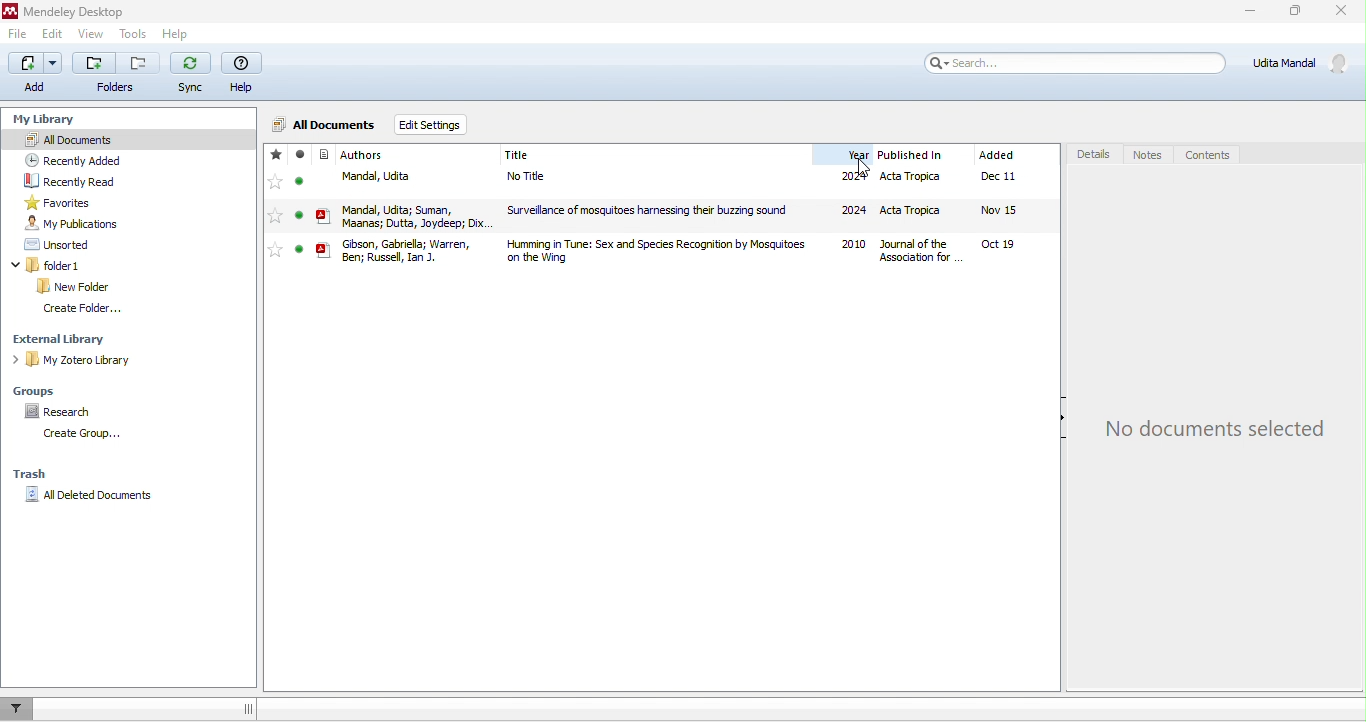  I want to click on Surveillance of mosquitoes harnessing their buzzing sound, so click(644, 211).